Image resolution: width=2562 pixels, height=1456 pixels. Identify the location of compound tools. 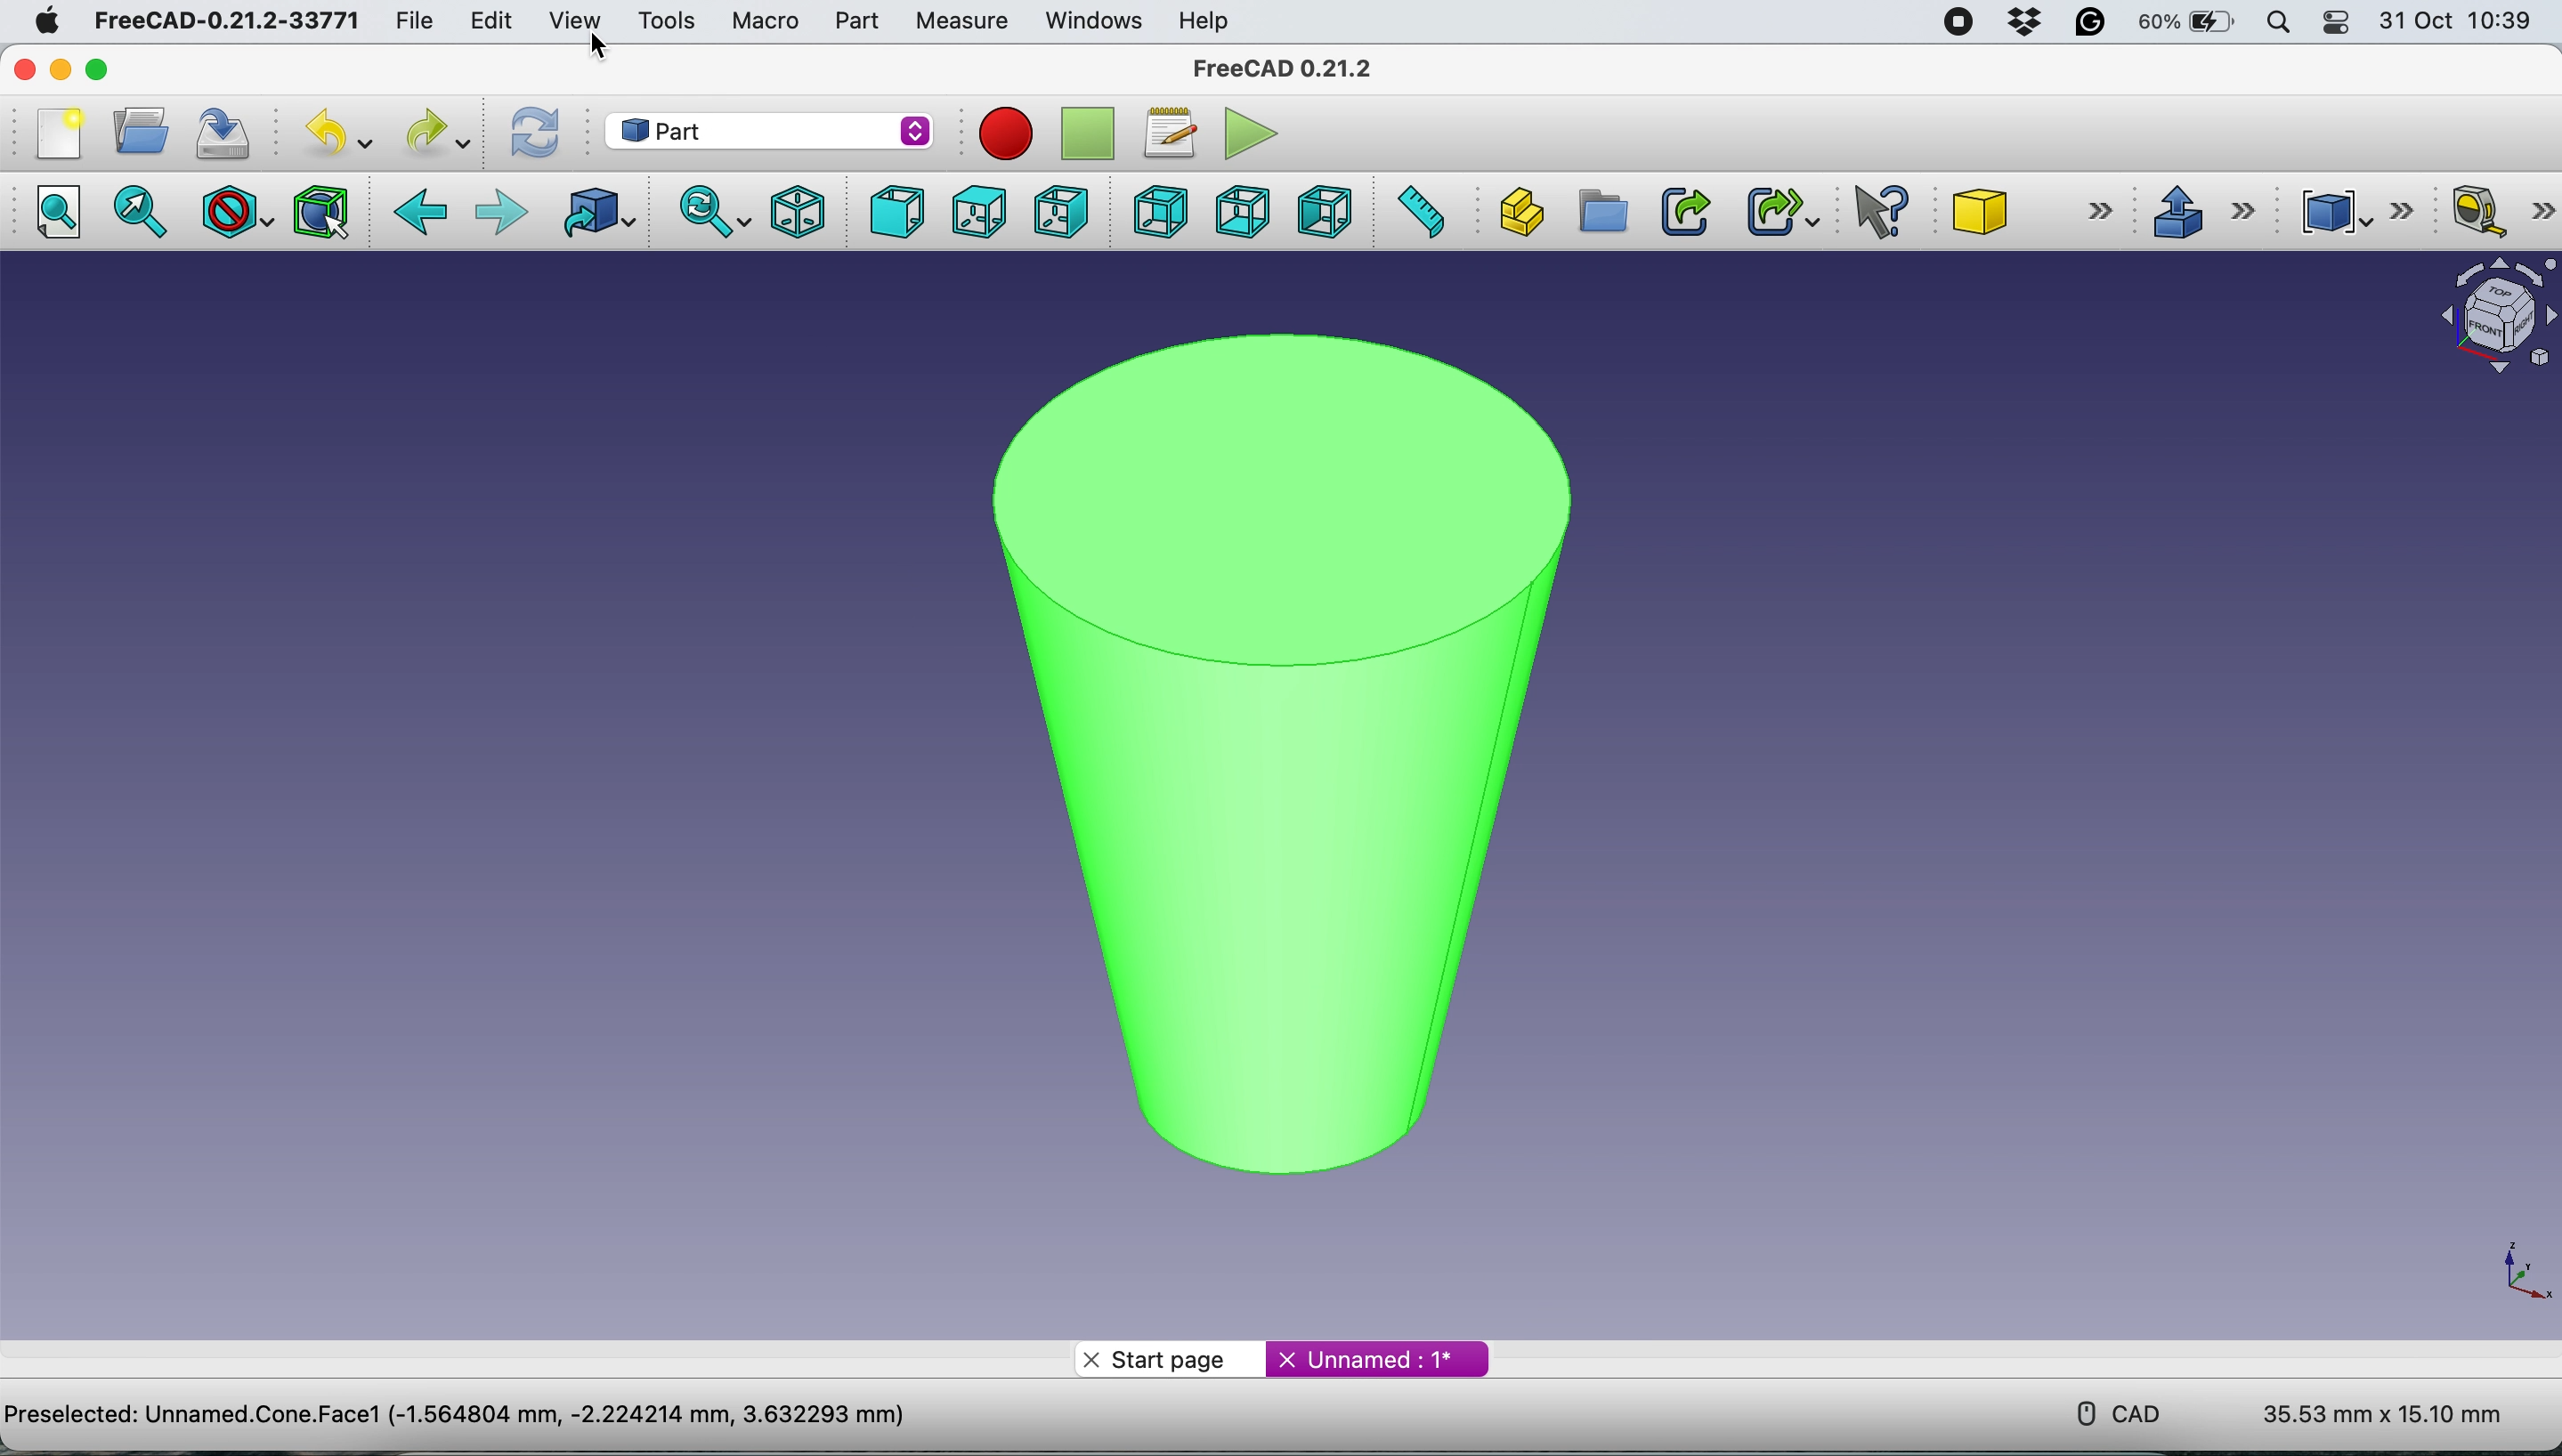
(2351, 208).